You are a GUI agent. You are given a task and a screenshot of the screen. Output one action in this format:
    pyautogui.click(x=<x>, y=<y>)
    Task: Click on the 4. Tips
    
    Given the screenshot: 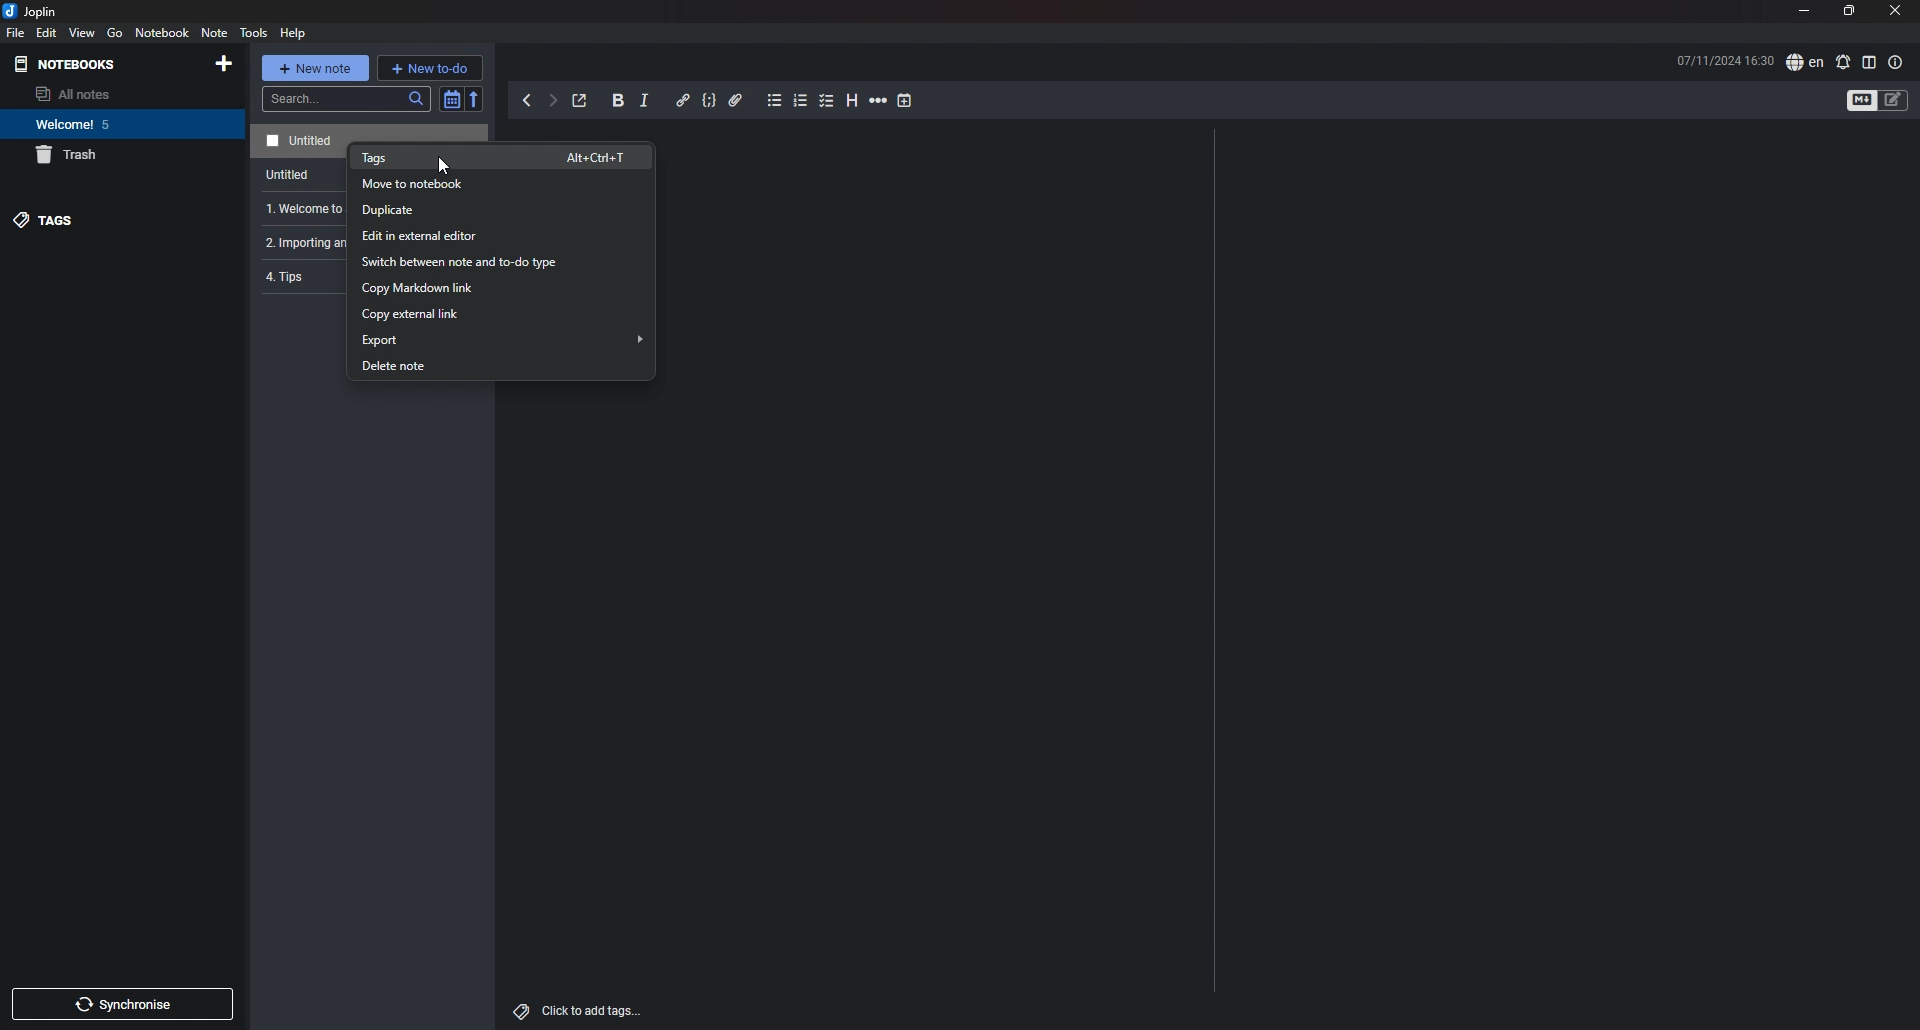 What is the action you would take?
    pyautogui.click(x=285, y=279)
    